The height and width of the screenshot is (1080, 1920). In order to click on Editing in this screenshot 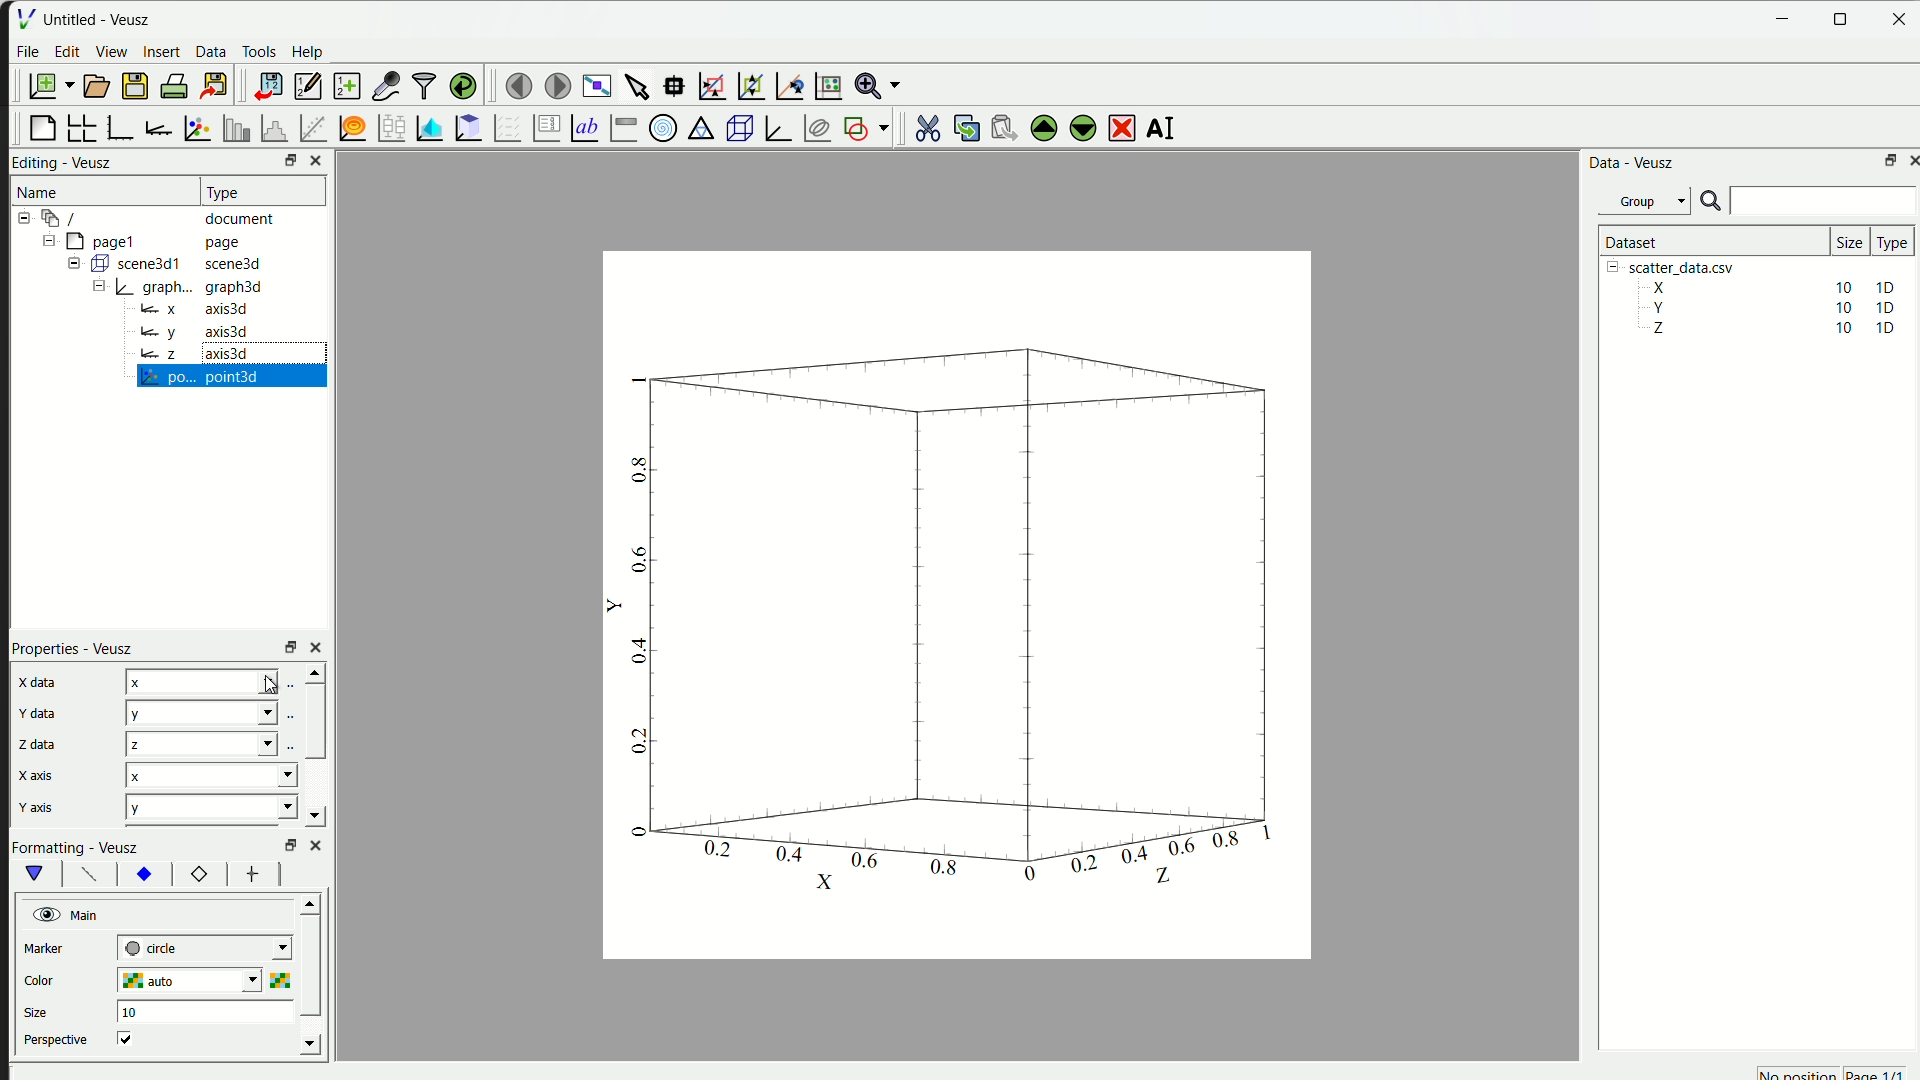, I will do `click(36, 161)`.